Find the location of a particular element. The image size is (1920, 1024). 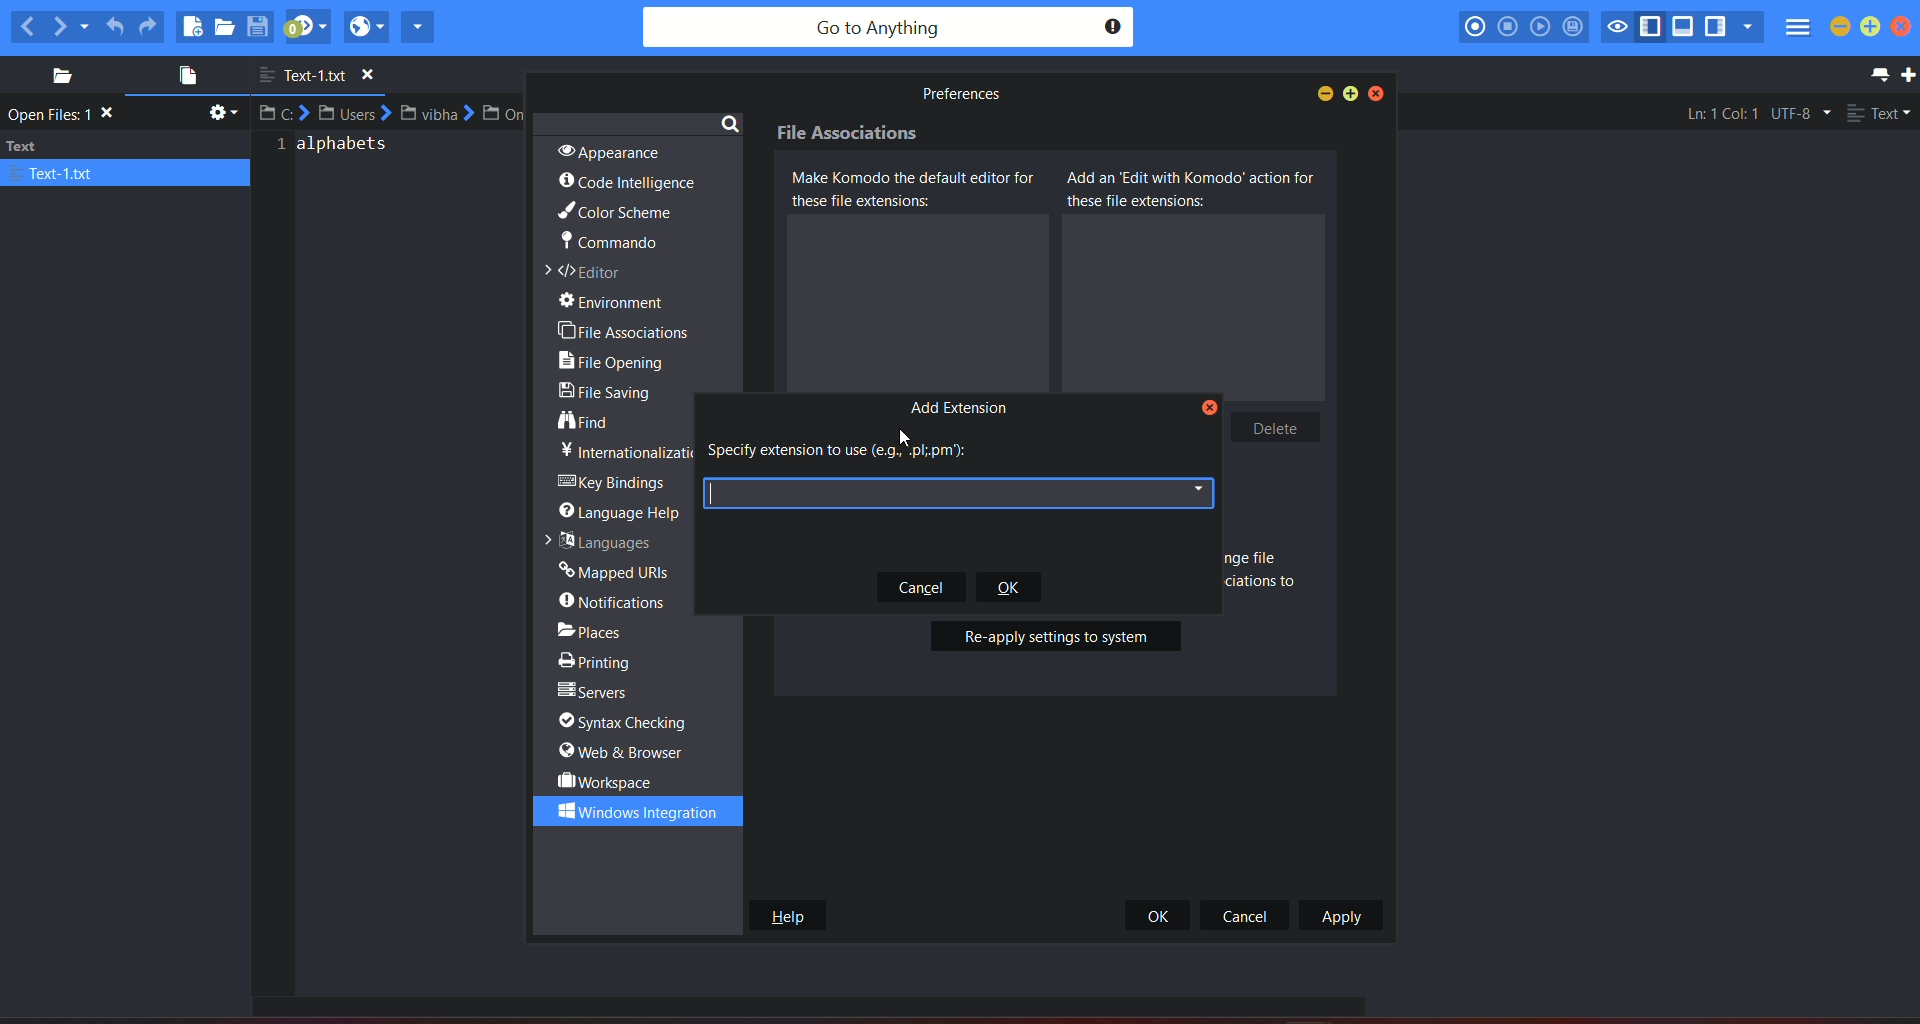

file type is located at coordinates (1880, 115).